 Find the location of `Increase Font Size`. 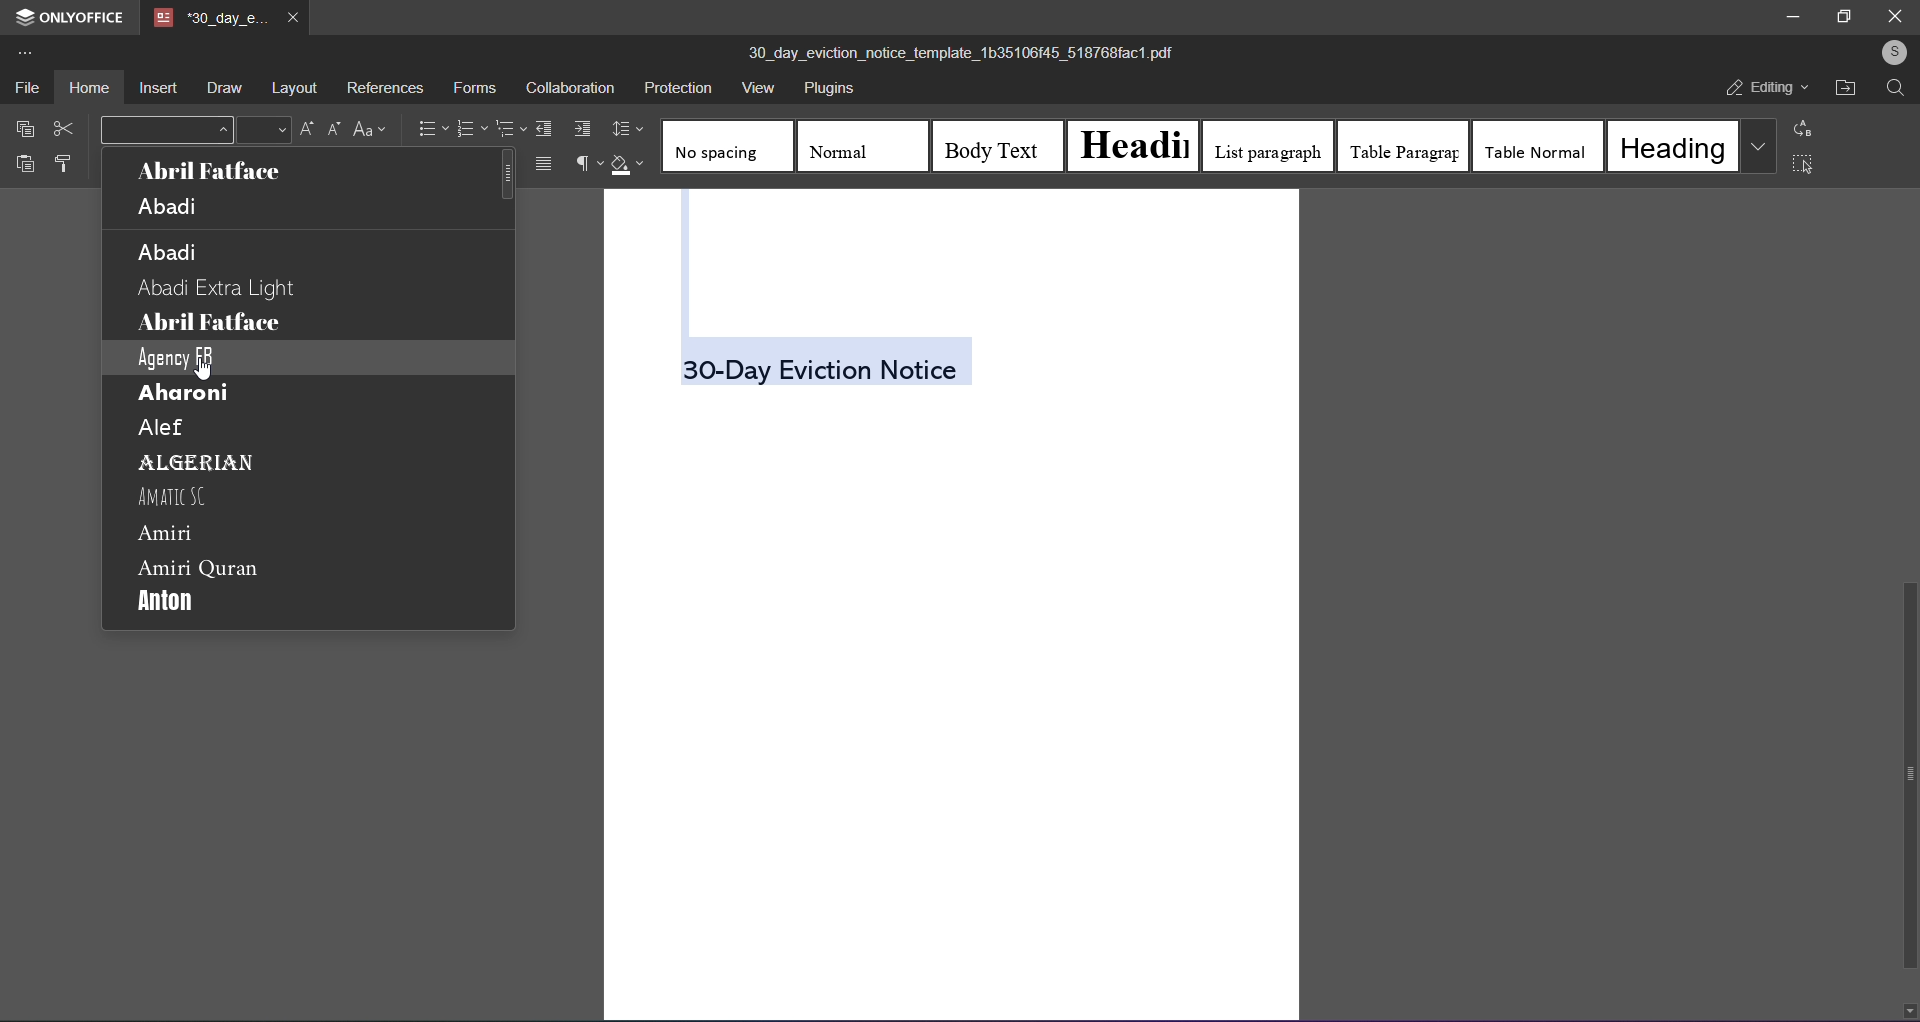

Increase Font Size is located at coordinates (306, 128).